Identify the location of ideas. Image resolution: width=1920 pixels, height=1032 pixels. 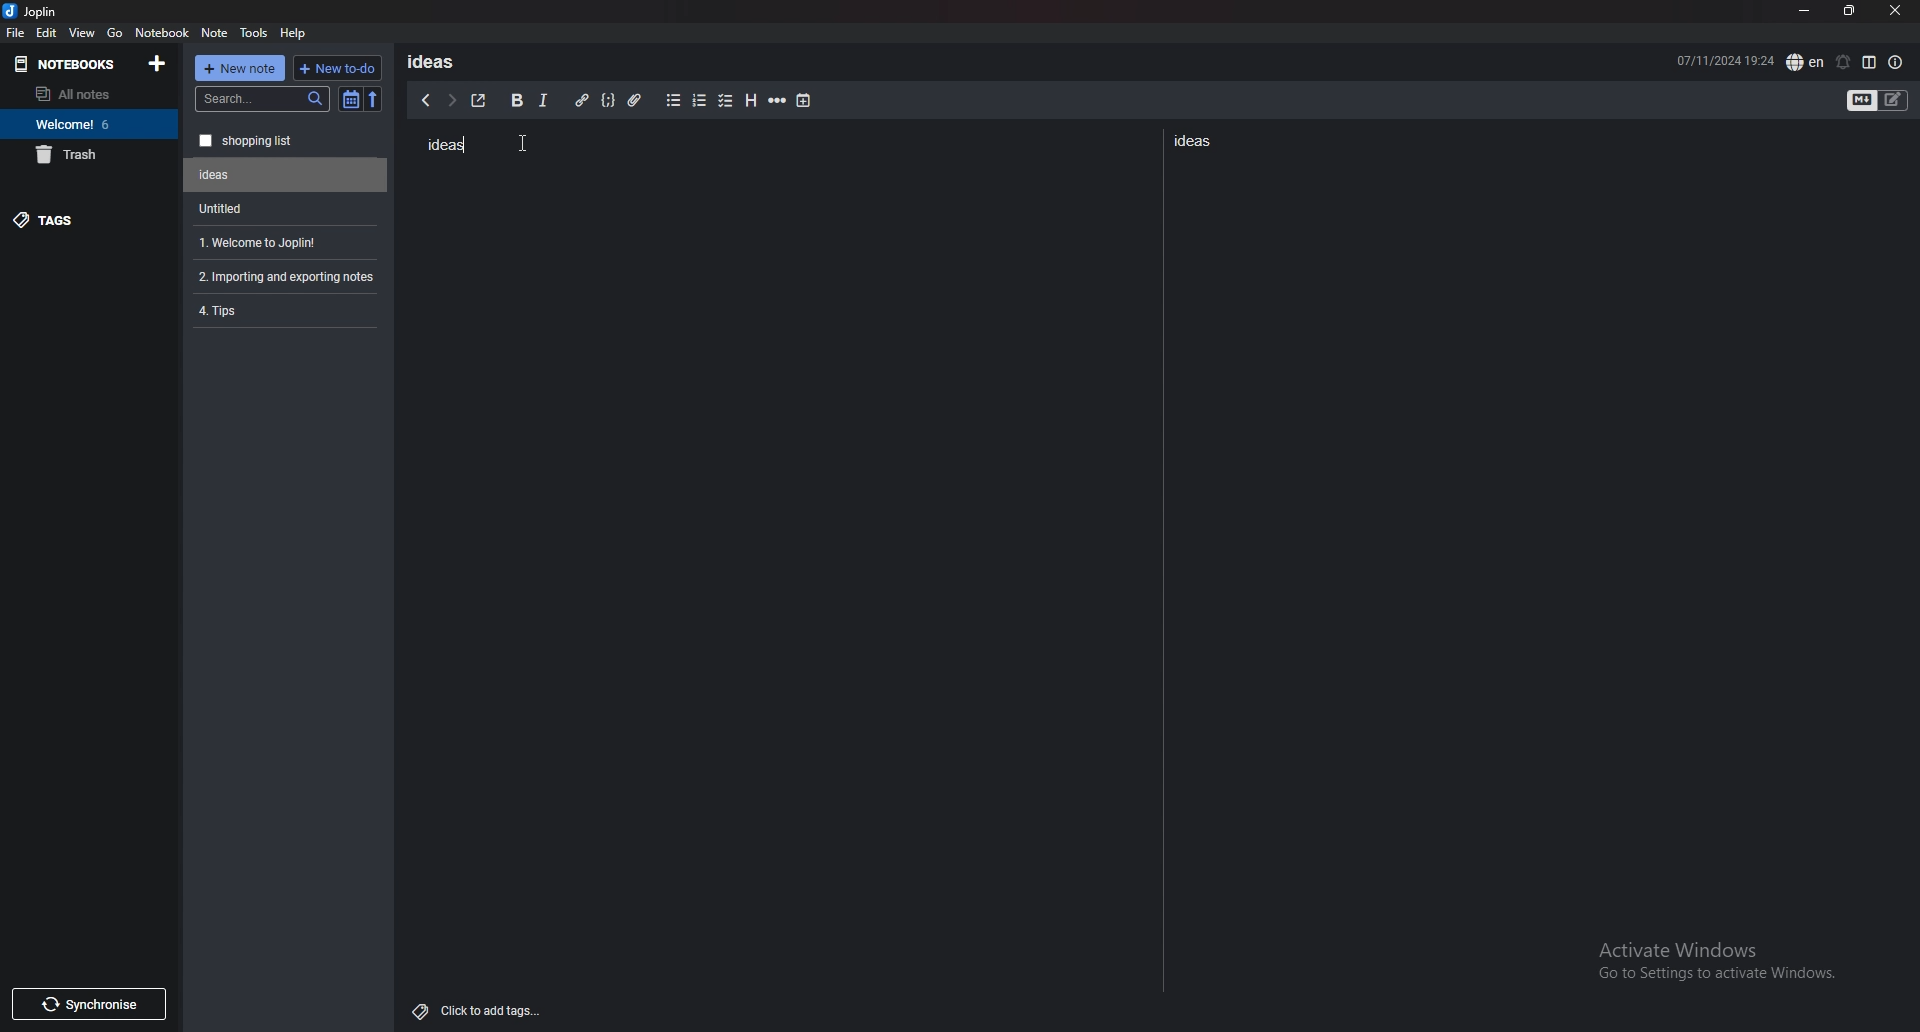
(438, 61).